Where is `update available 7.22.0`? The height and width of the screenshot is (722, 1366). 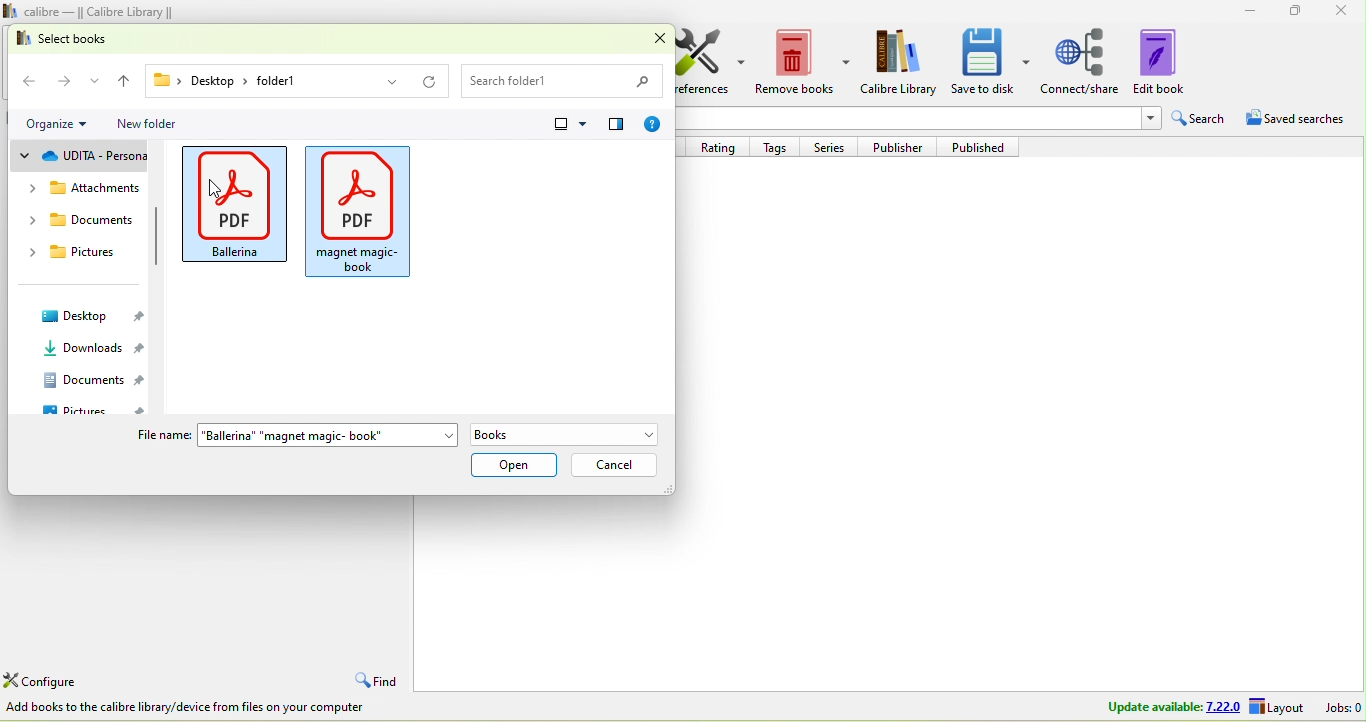 update available 7.22.0 is located at coordinates (1171, 707).